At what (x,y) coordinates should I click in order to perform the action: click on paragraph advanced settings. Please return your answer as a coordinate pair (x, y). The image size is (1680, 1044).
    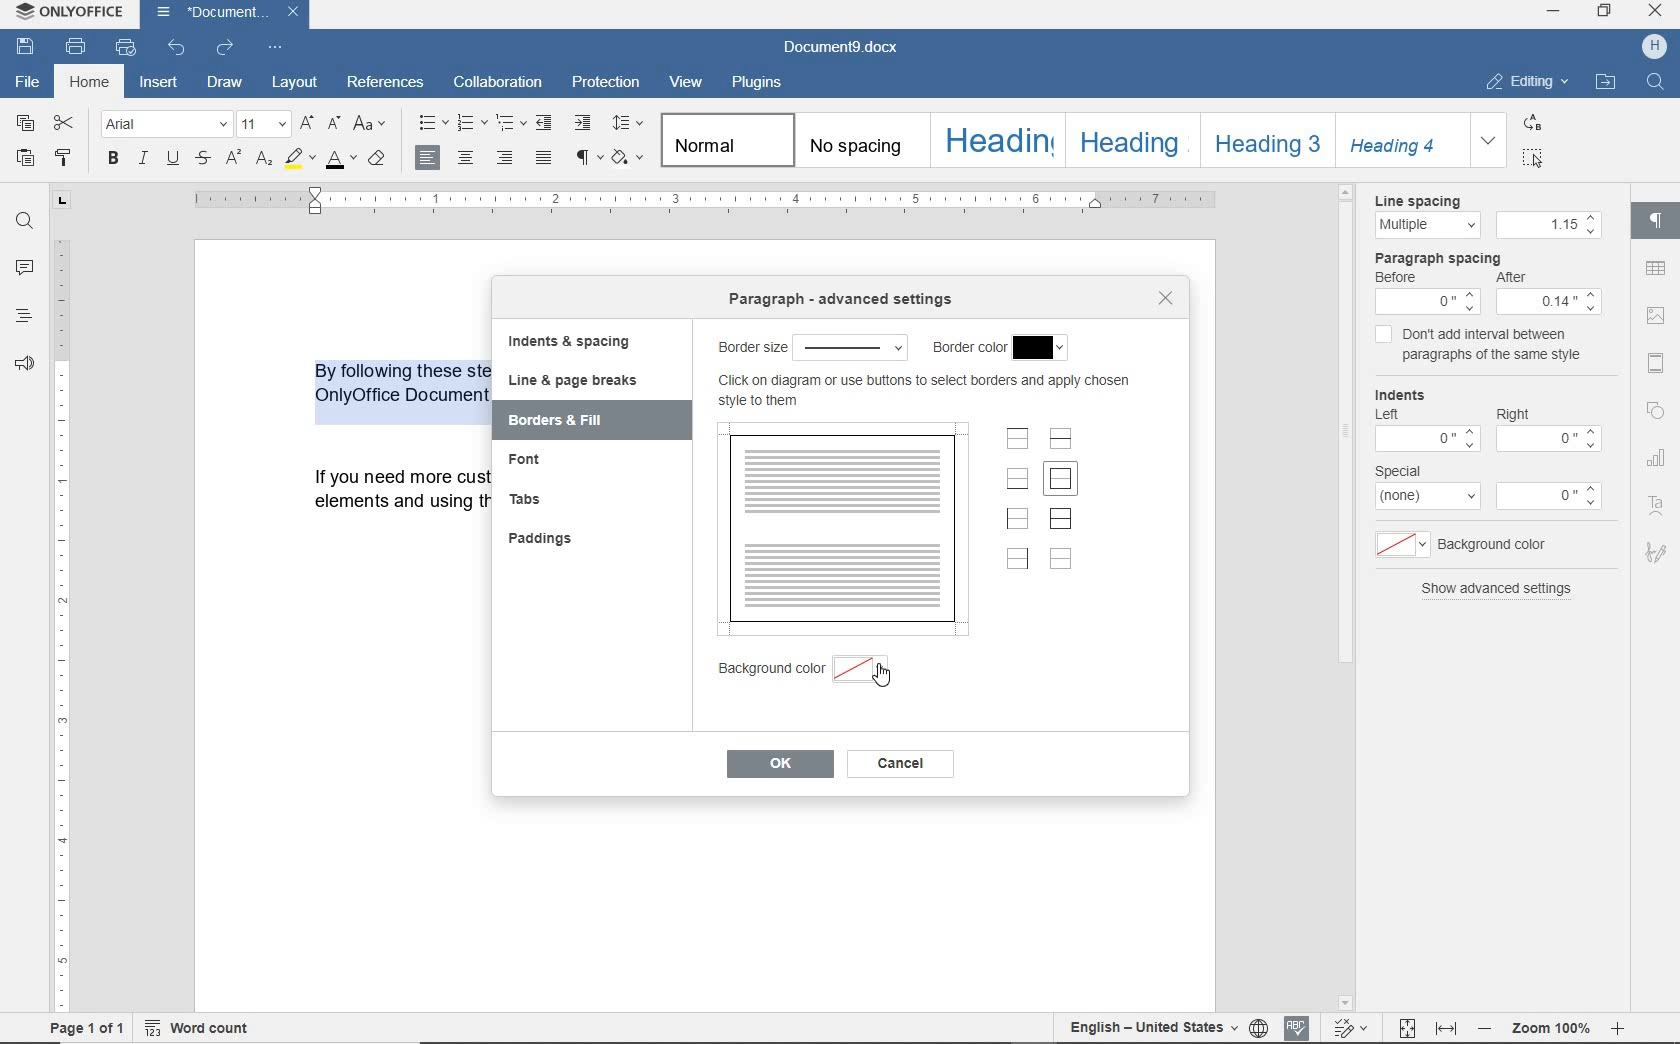
    Looking at the image, I should click on (842, 300).